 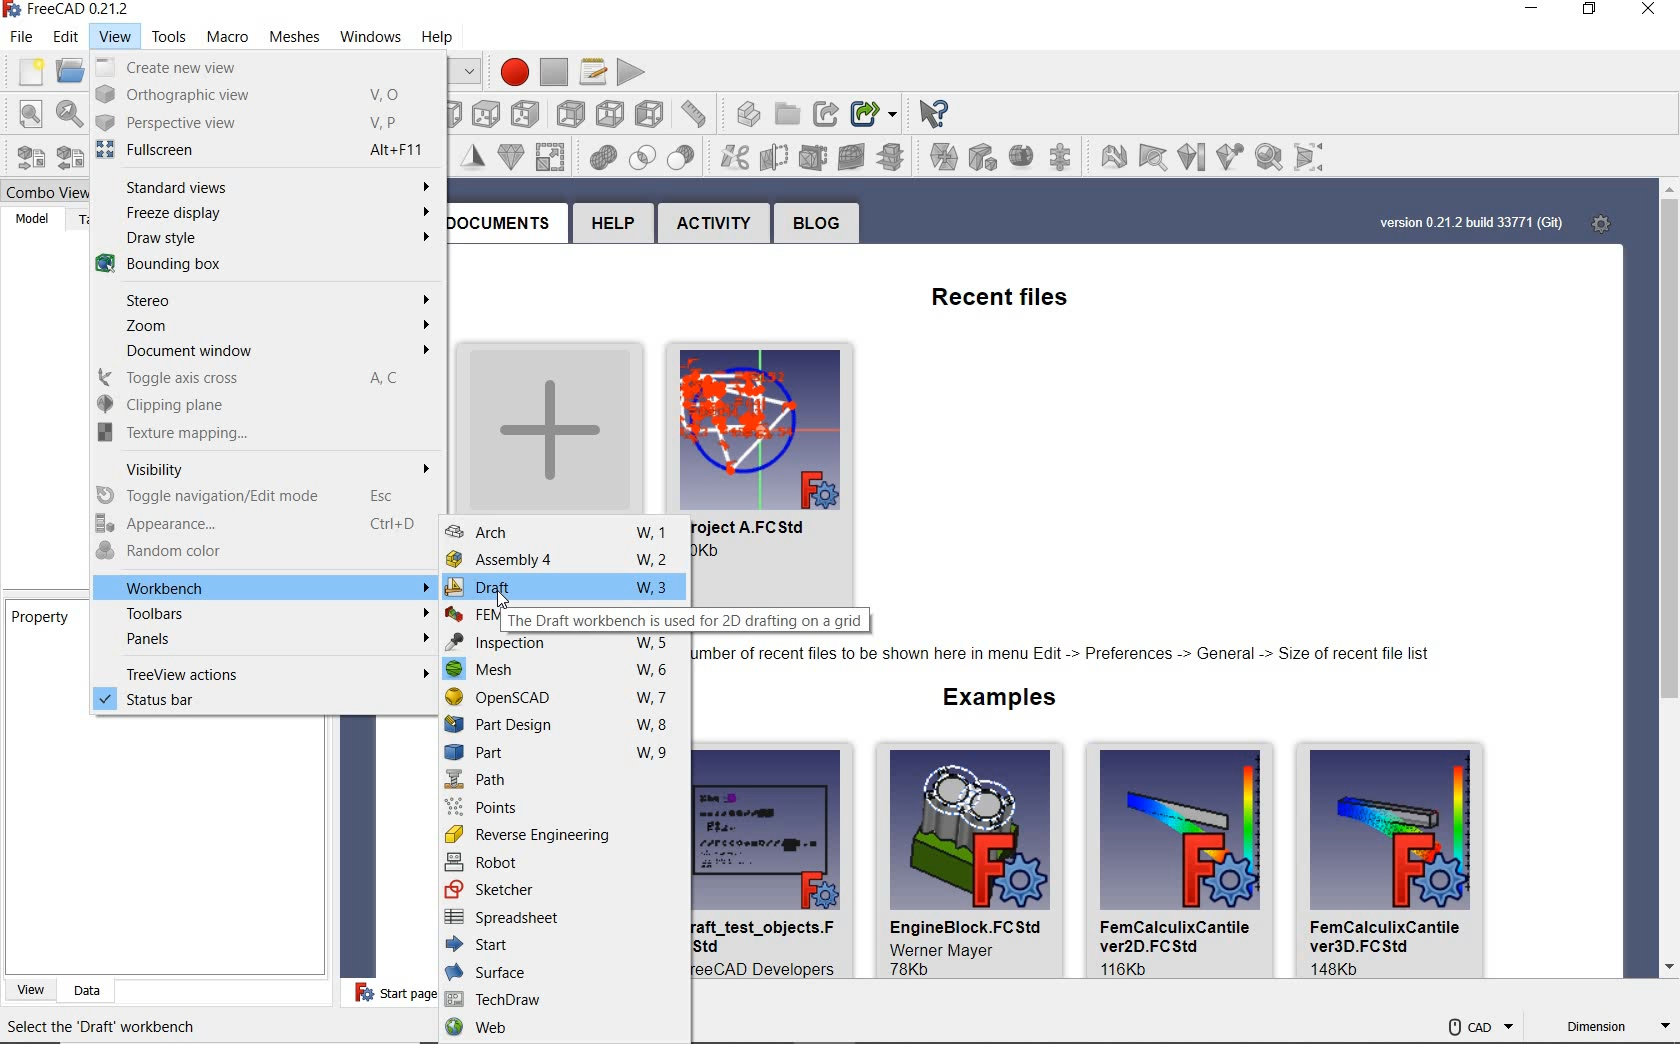 I want to click on start page, so click(x=383, y=994).